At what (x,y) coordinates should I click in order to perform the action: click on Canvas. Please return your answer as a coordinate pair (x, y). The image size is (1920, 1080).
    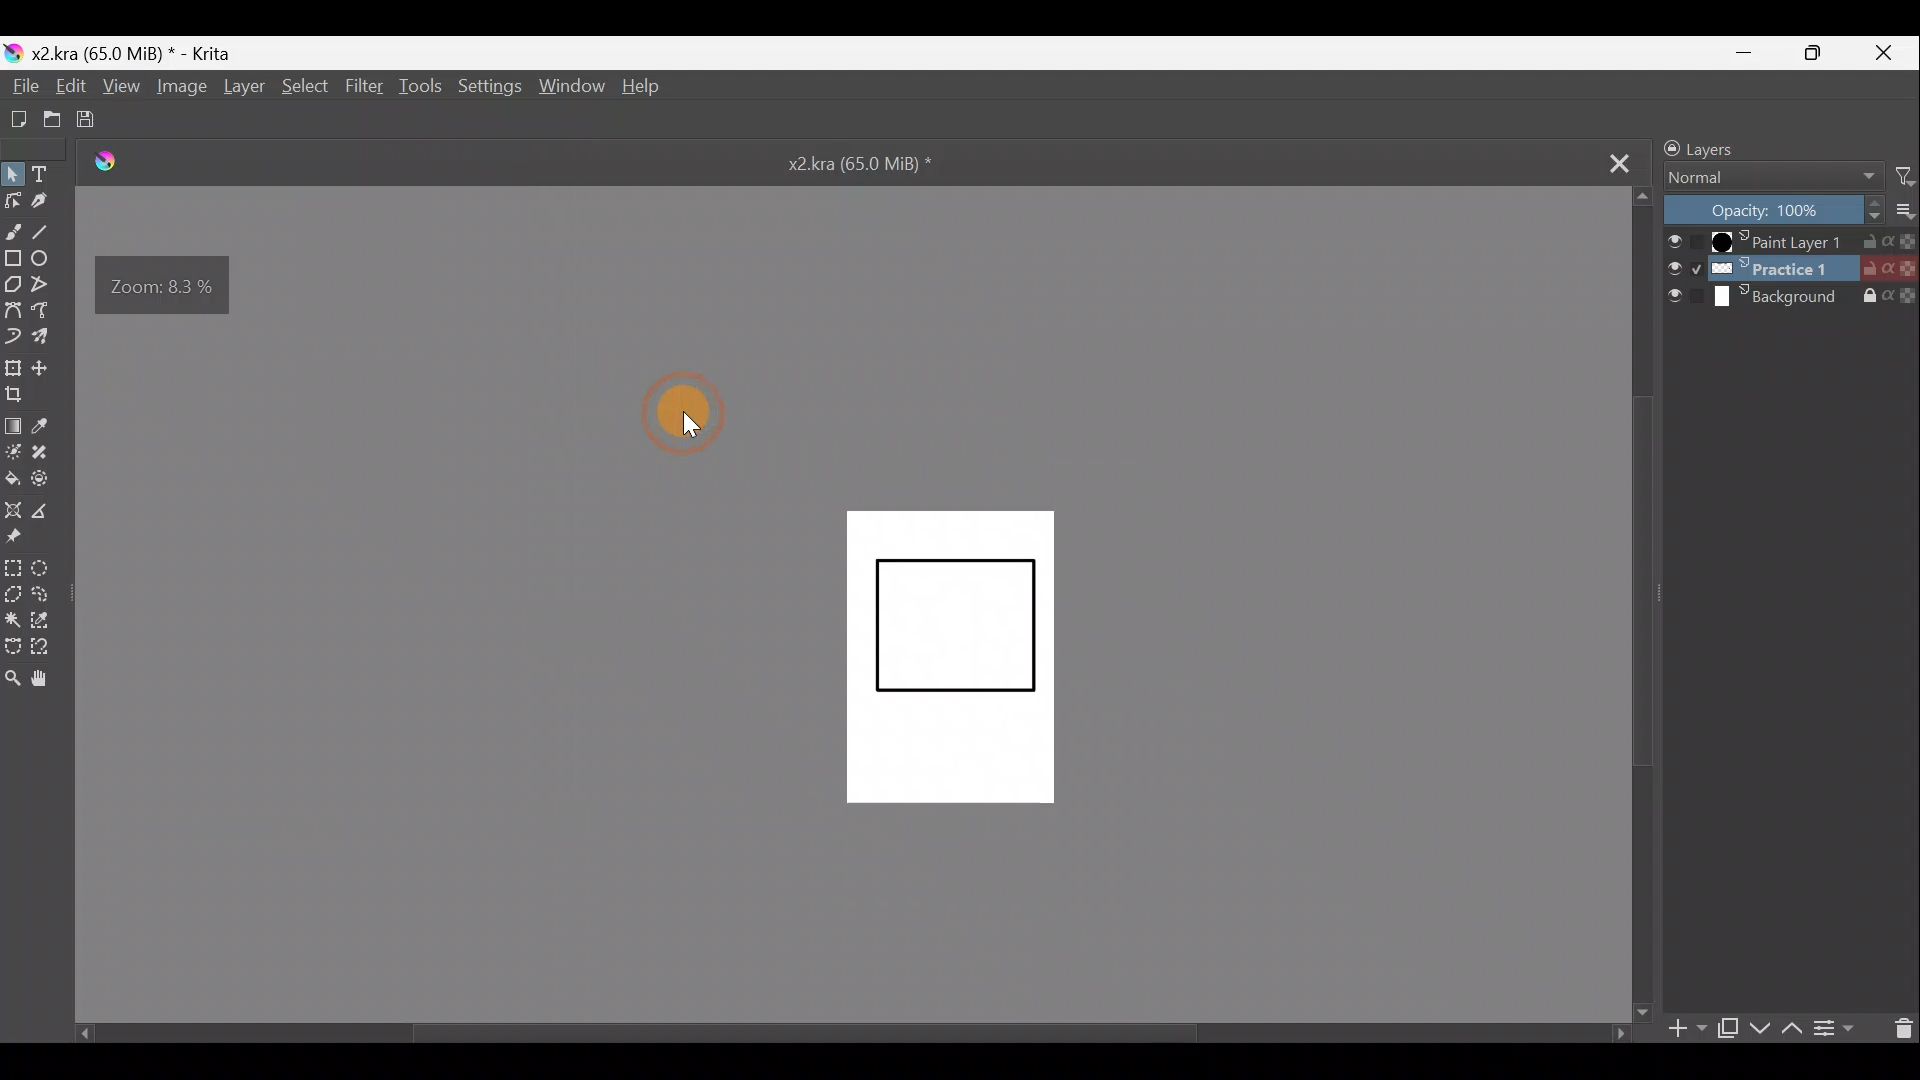
    Looking at the image, I should click on (997, 681).